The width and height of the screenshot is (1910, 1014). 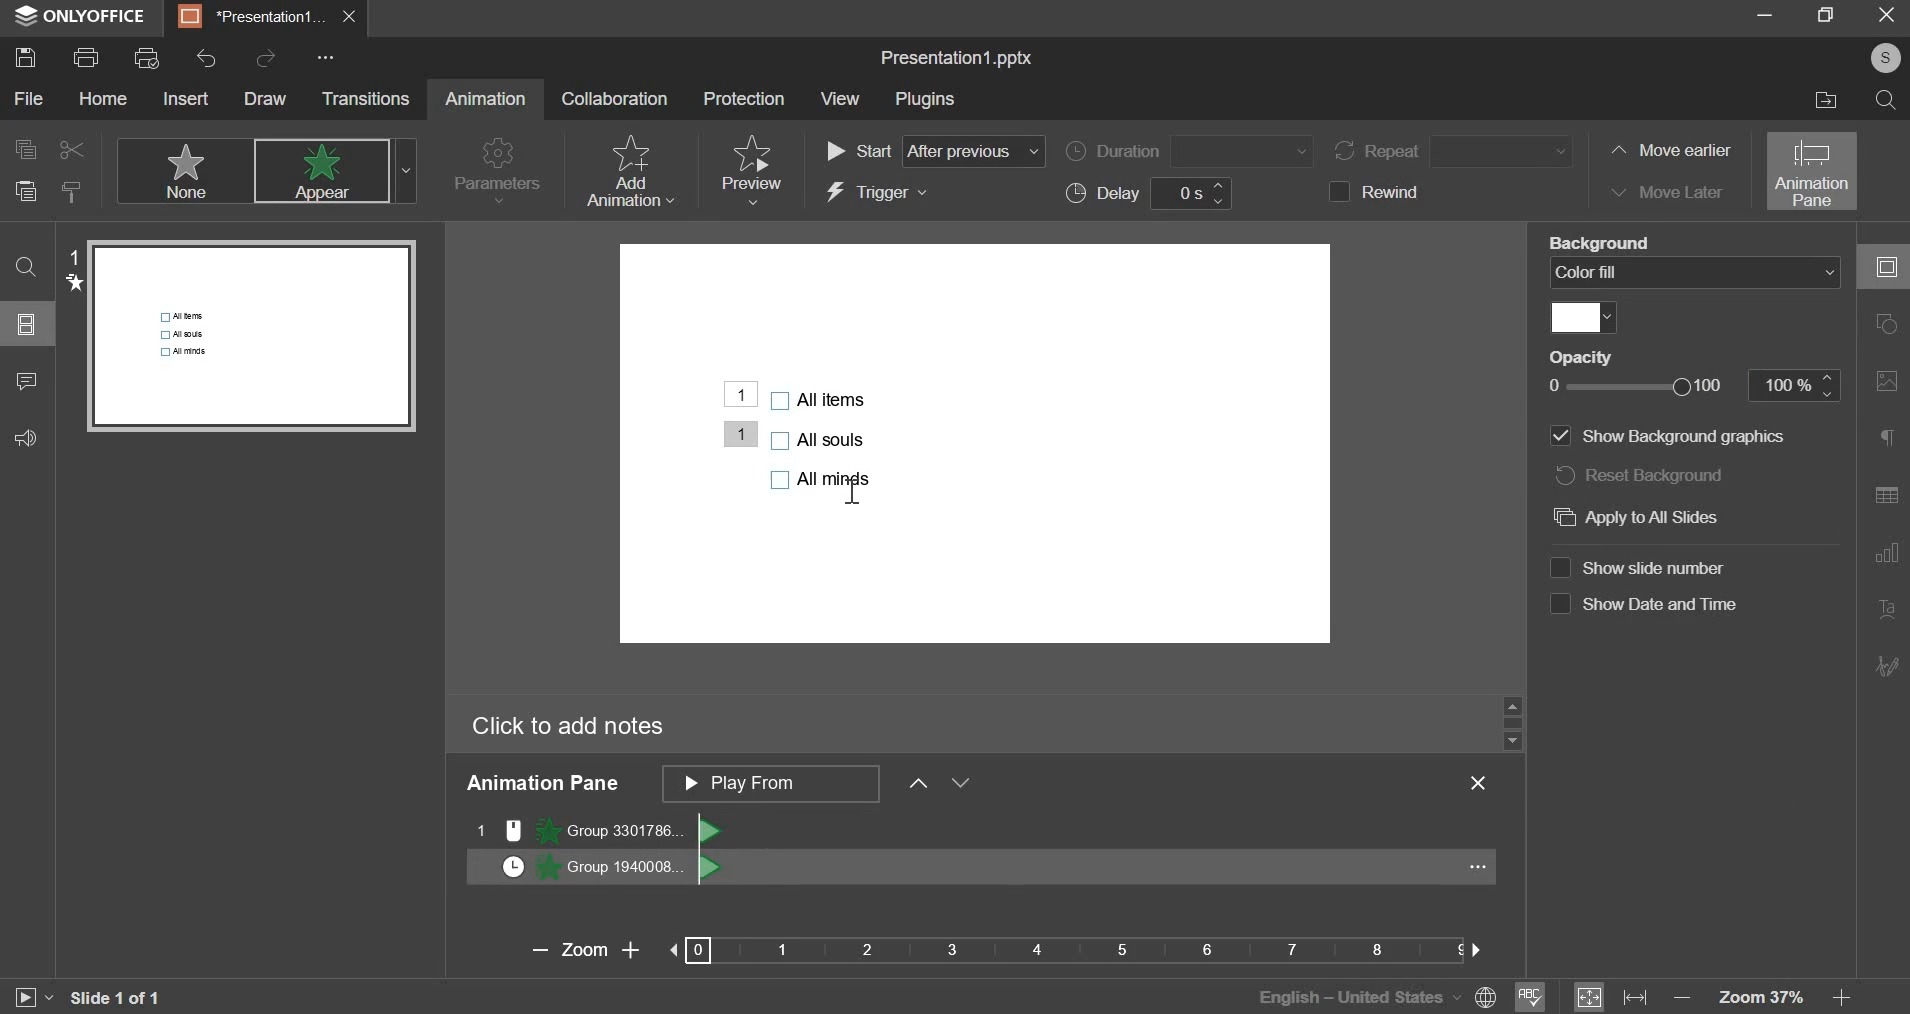 I want to click on start order, so click(x=934, y=152).